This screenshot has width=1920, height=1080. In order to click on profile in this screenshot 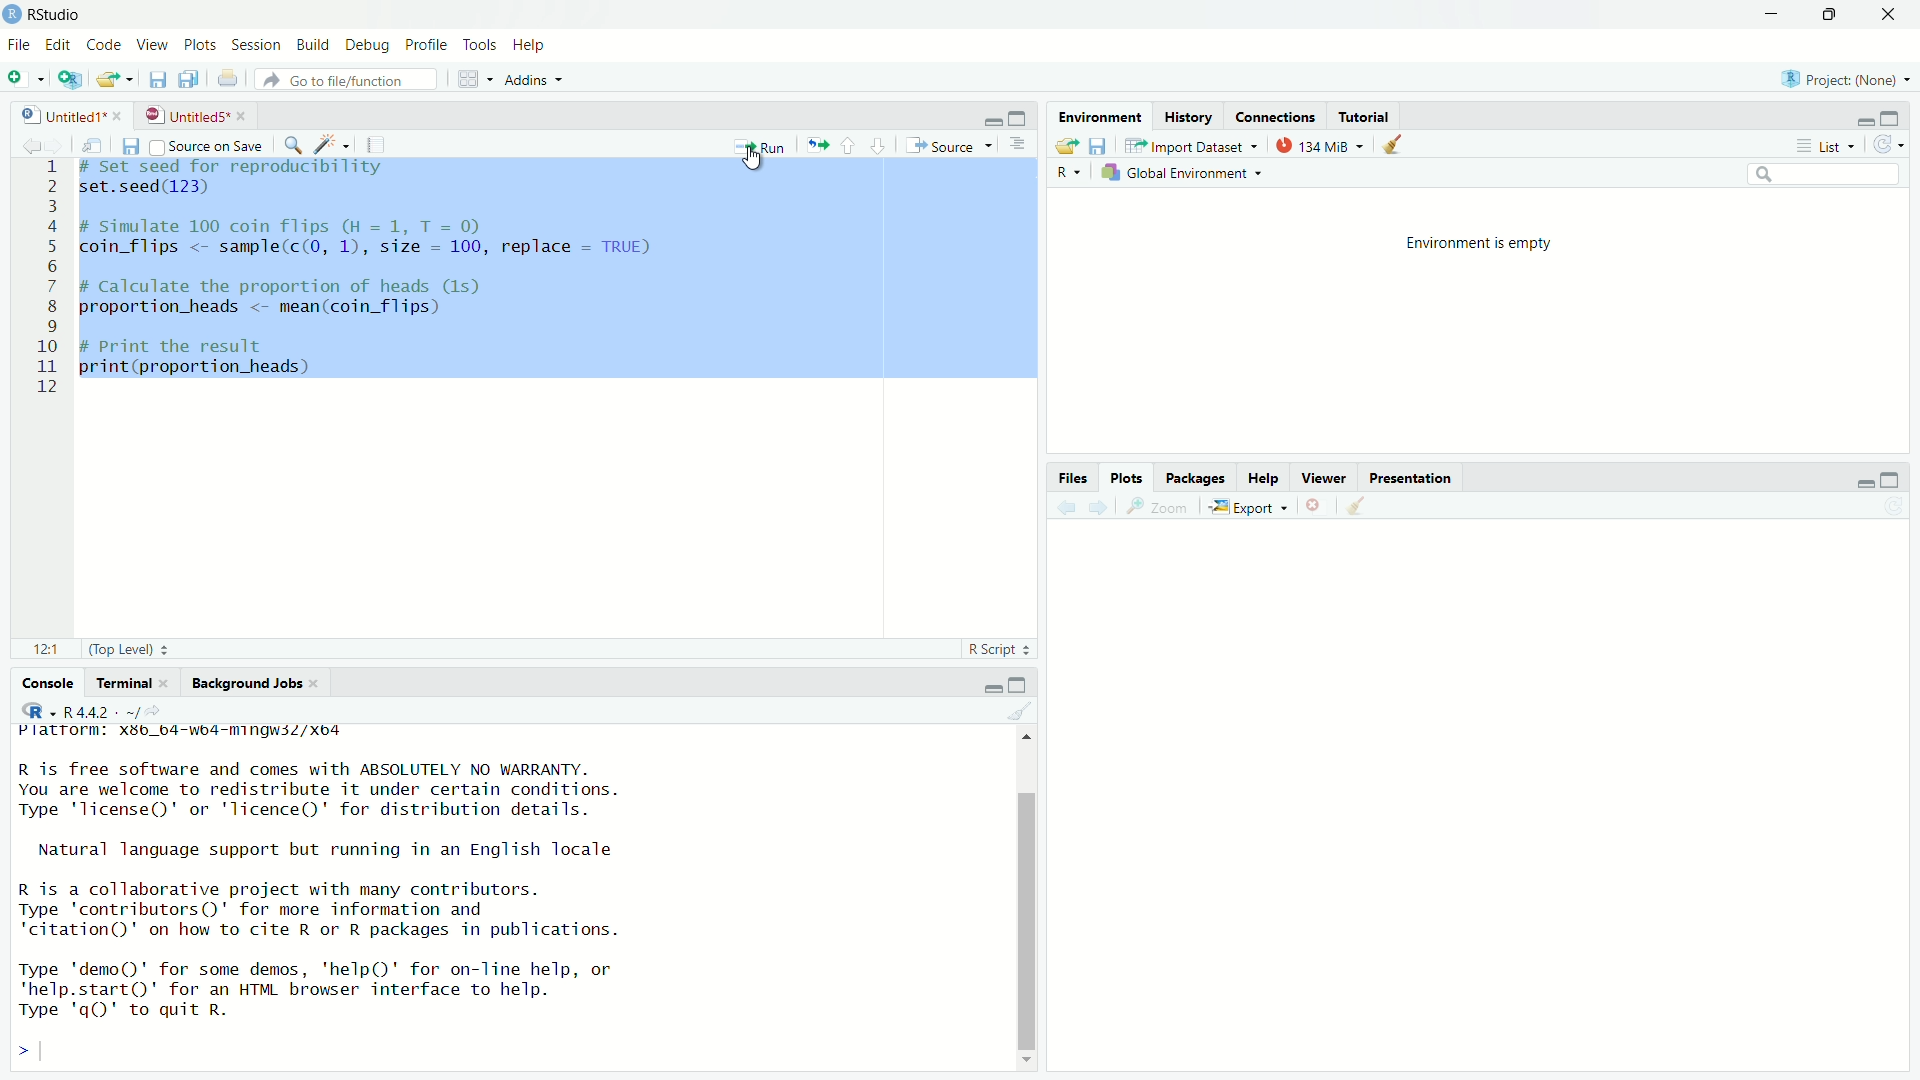, I will do `click(428, 44)`.